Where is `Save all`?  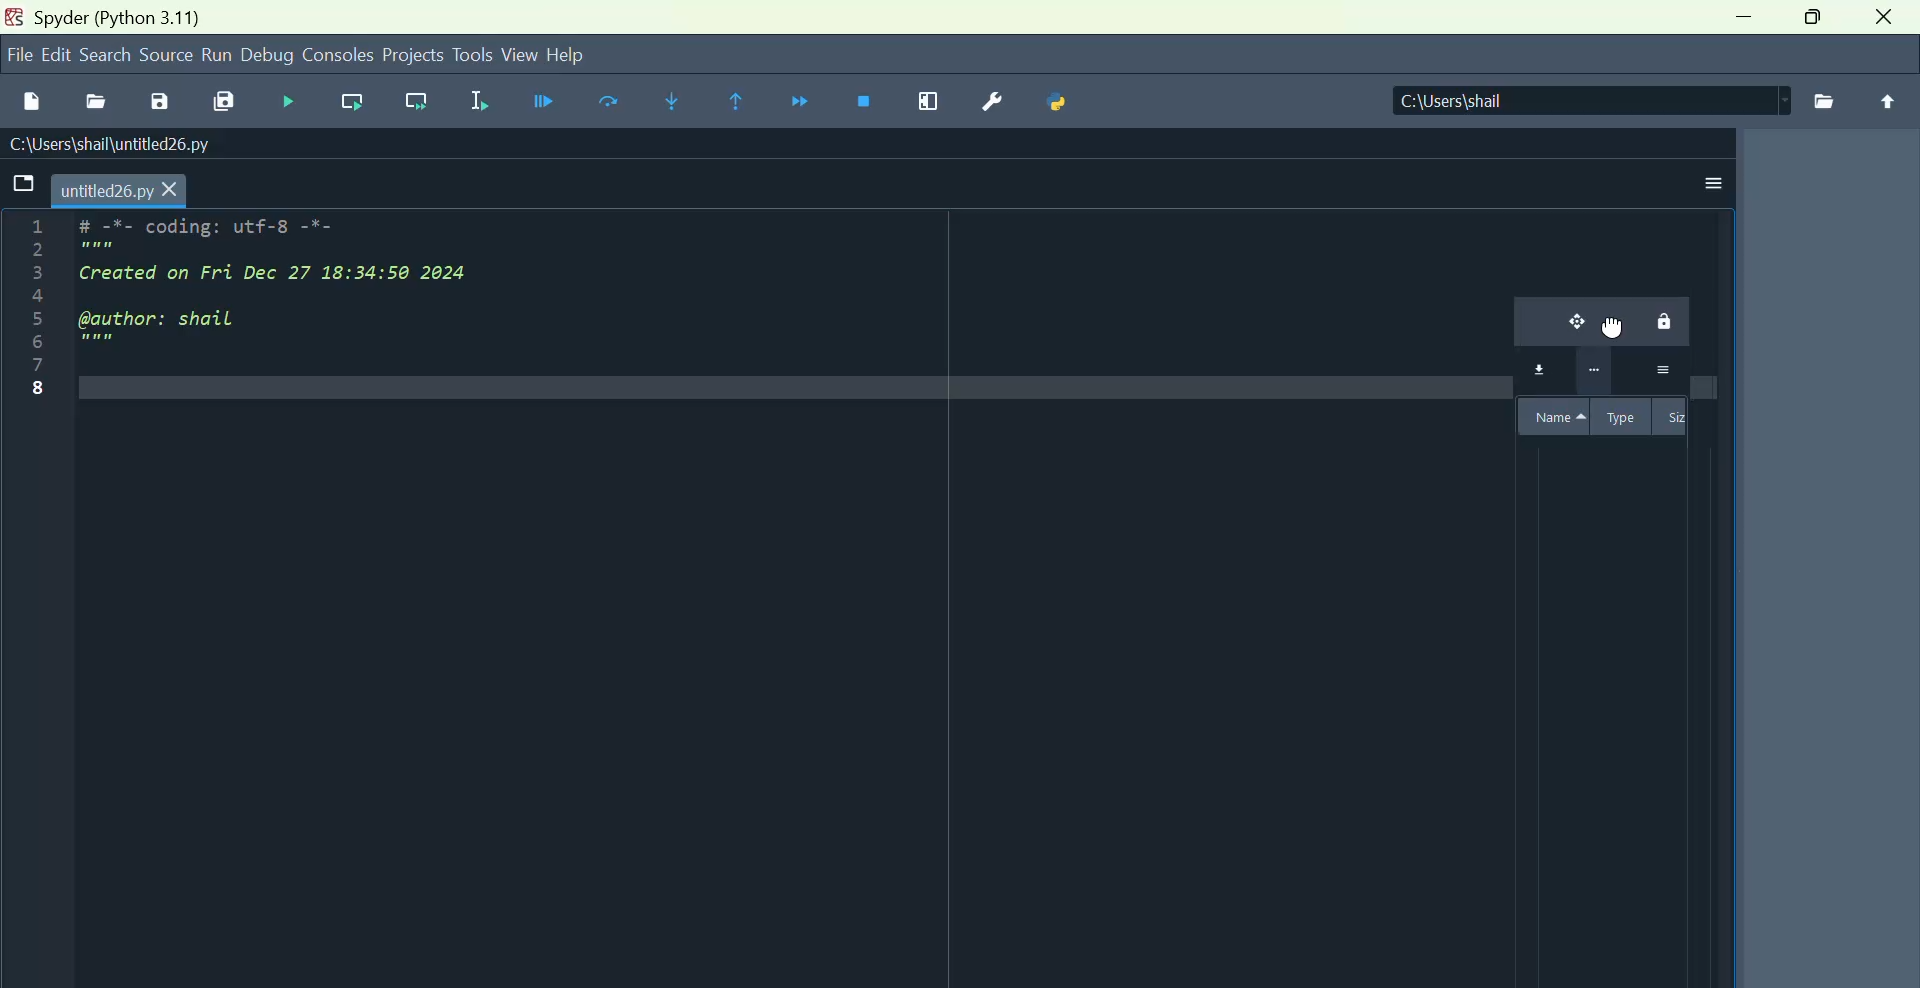 Save all is located at coordinates (226, 102).